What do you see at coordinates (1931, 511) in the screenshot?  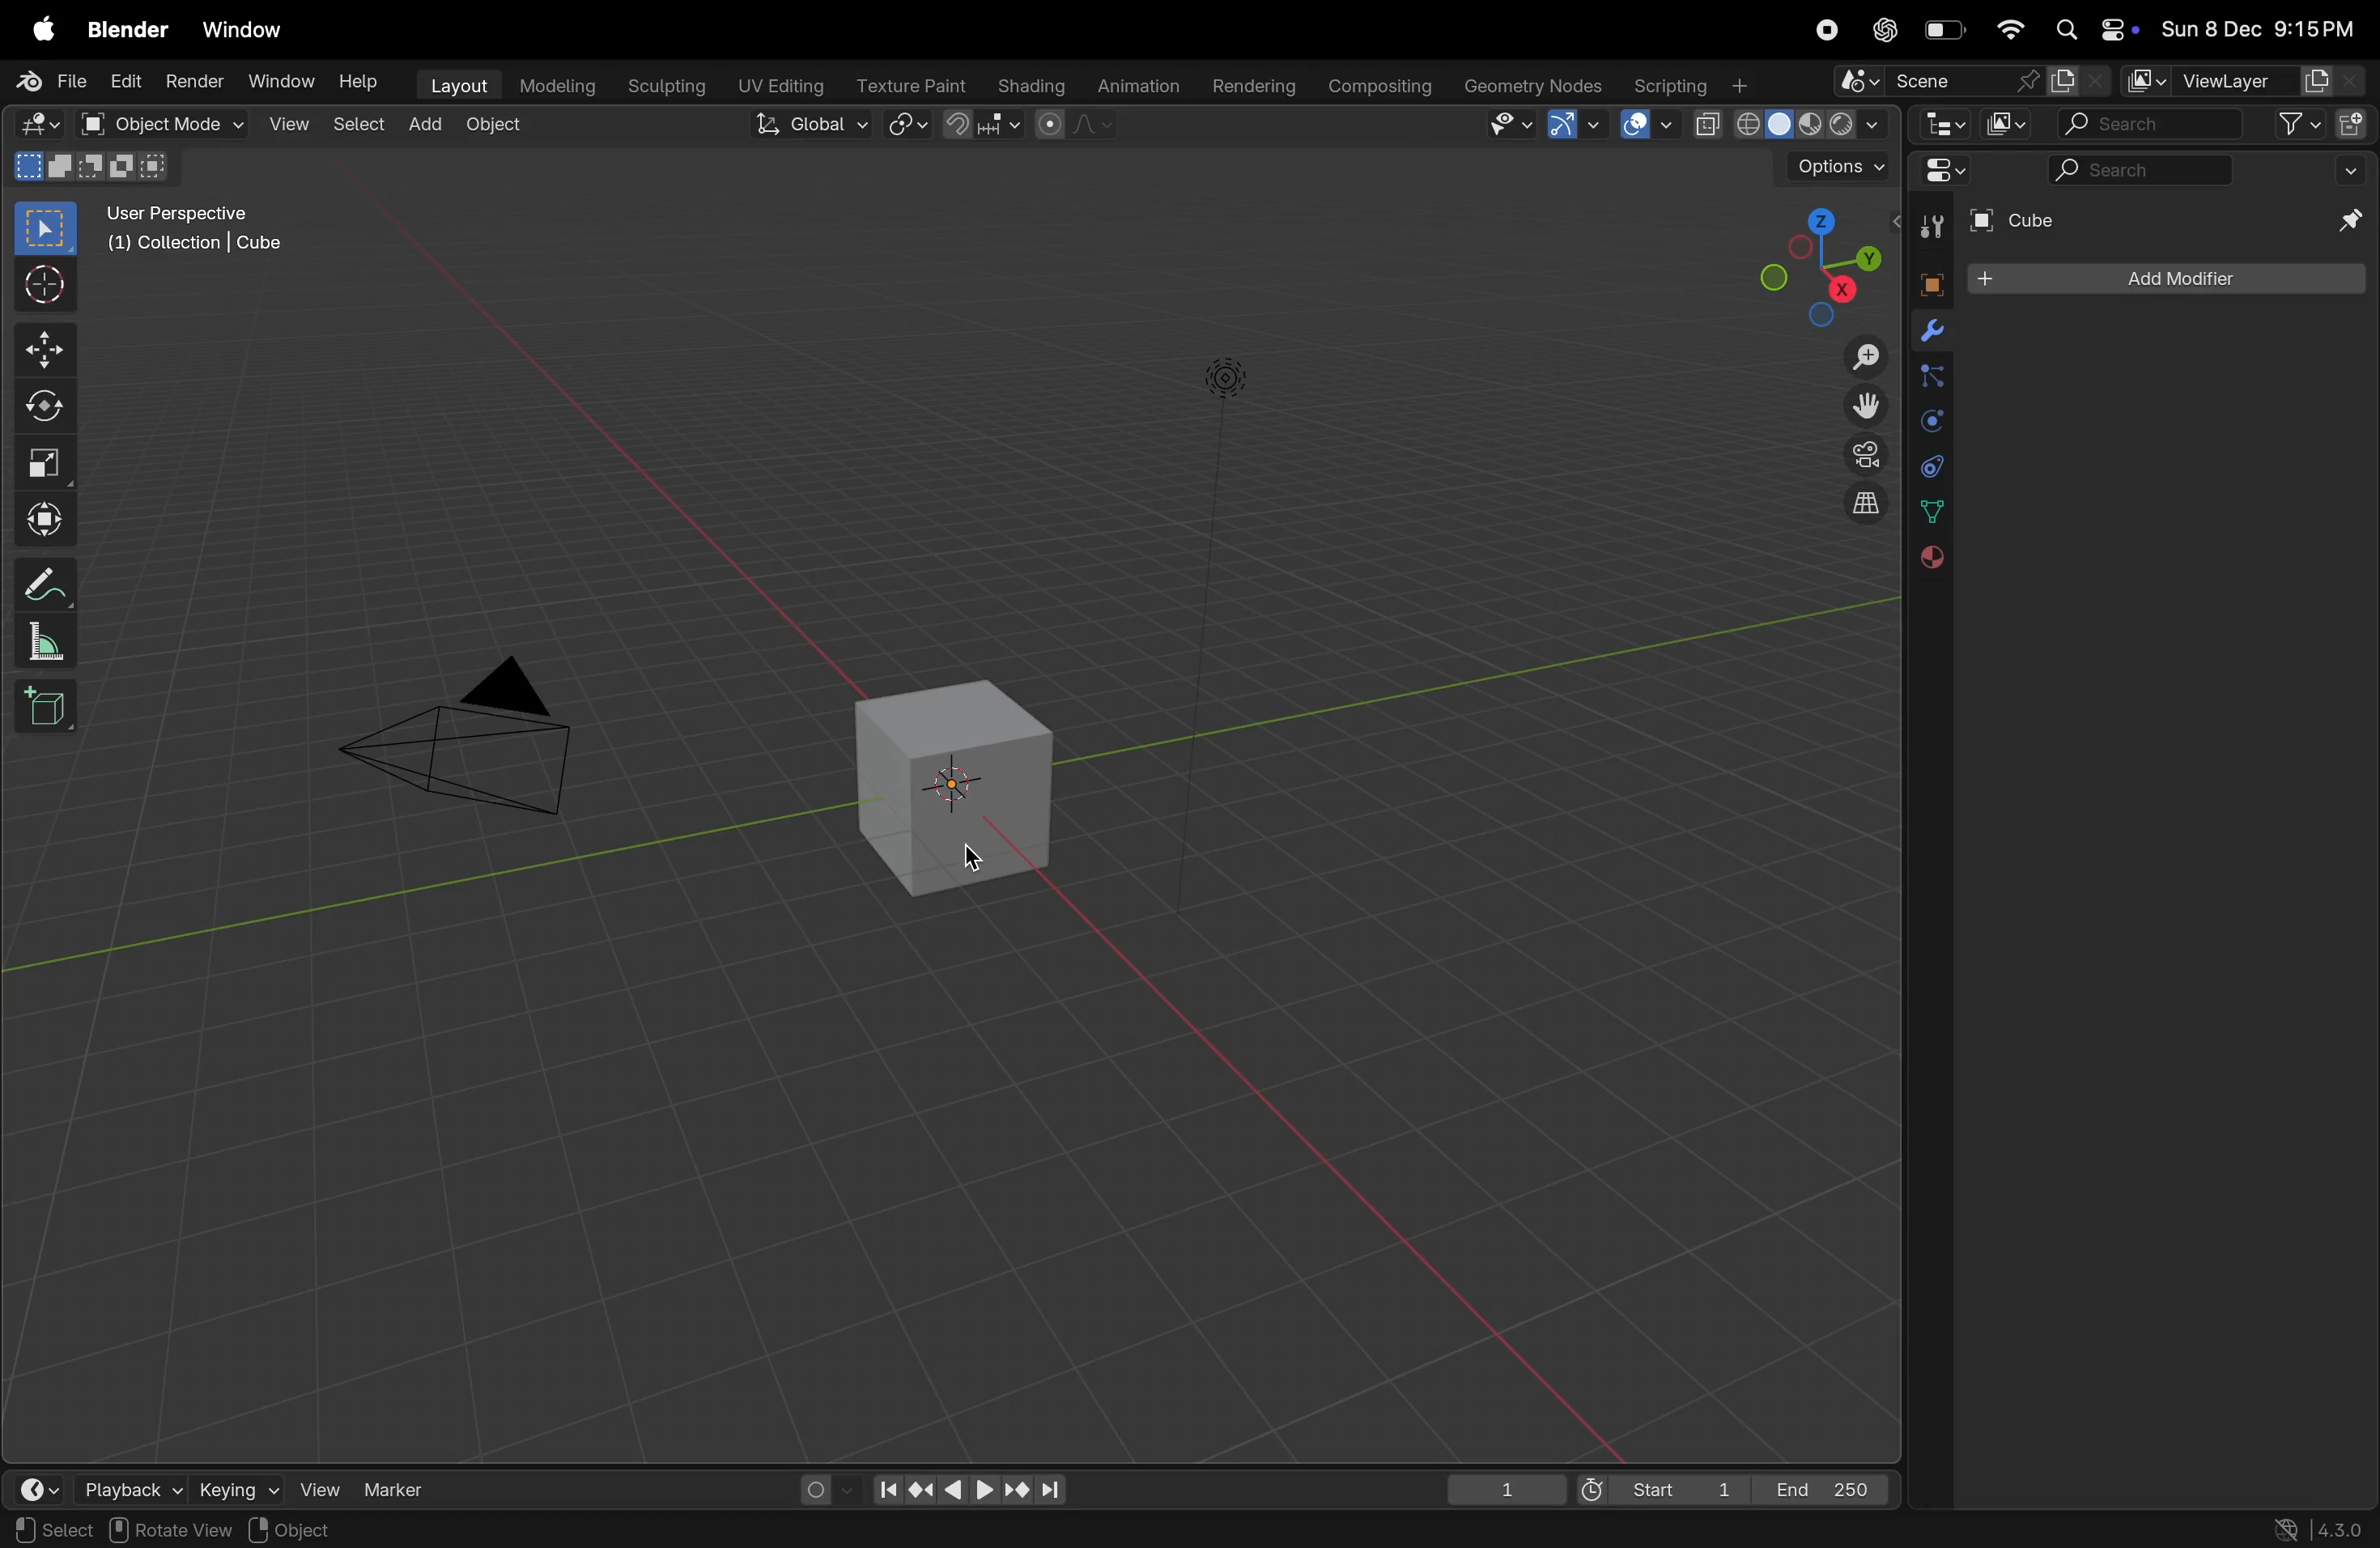 I see `data` at bounding box center [1931, 511].